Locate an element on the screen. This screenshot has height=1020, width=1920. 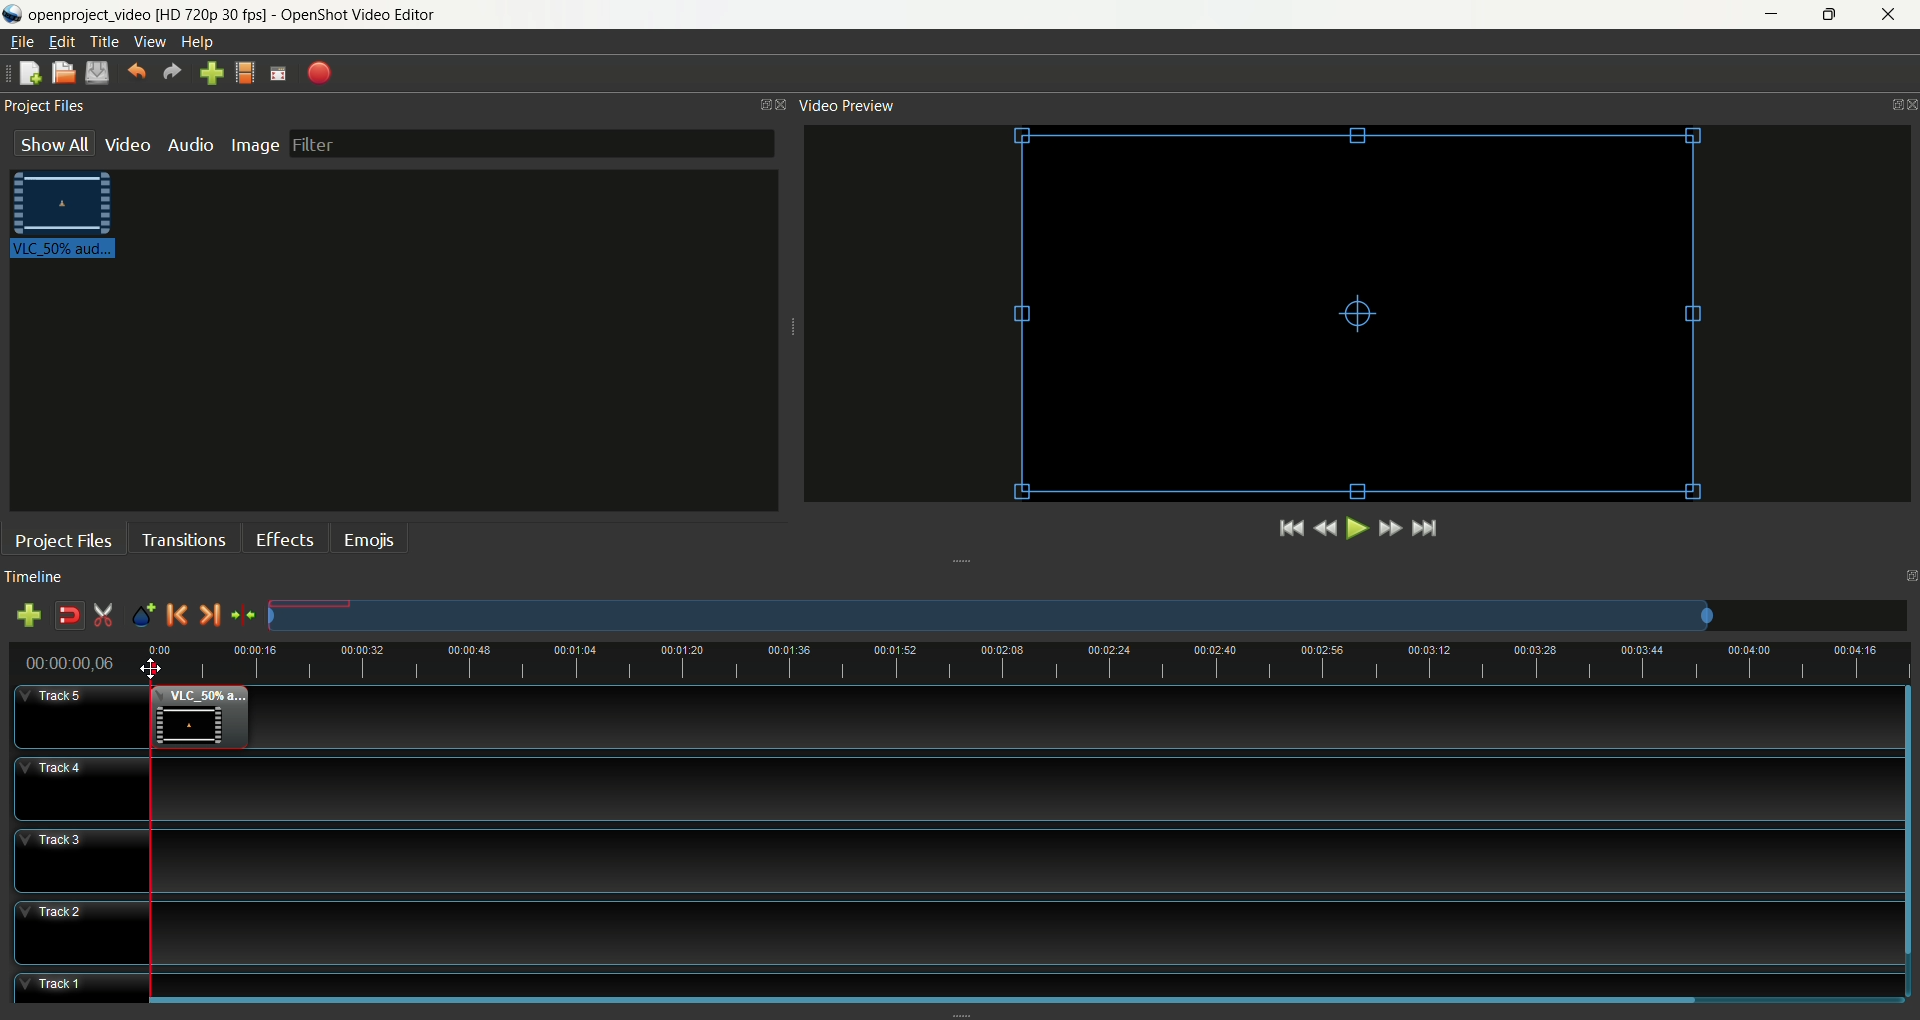
enable razor is located at coordinates (104, 616).